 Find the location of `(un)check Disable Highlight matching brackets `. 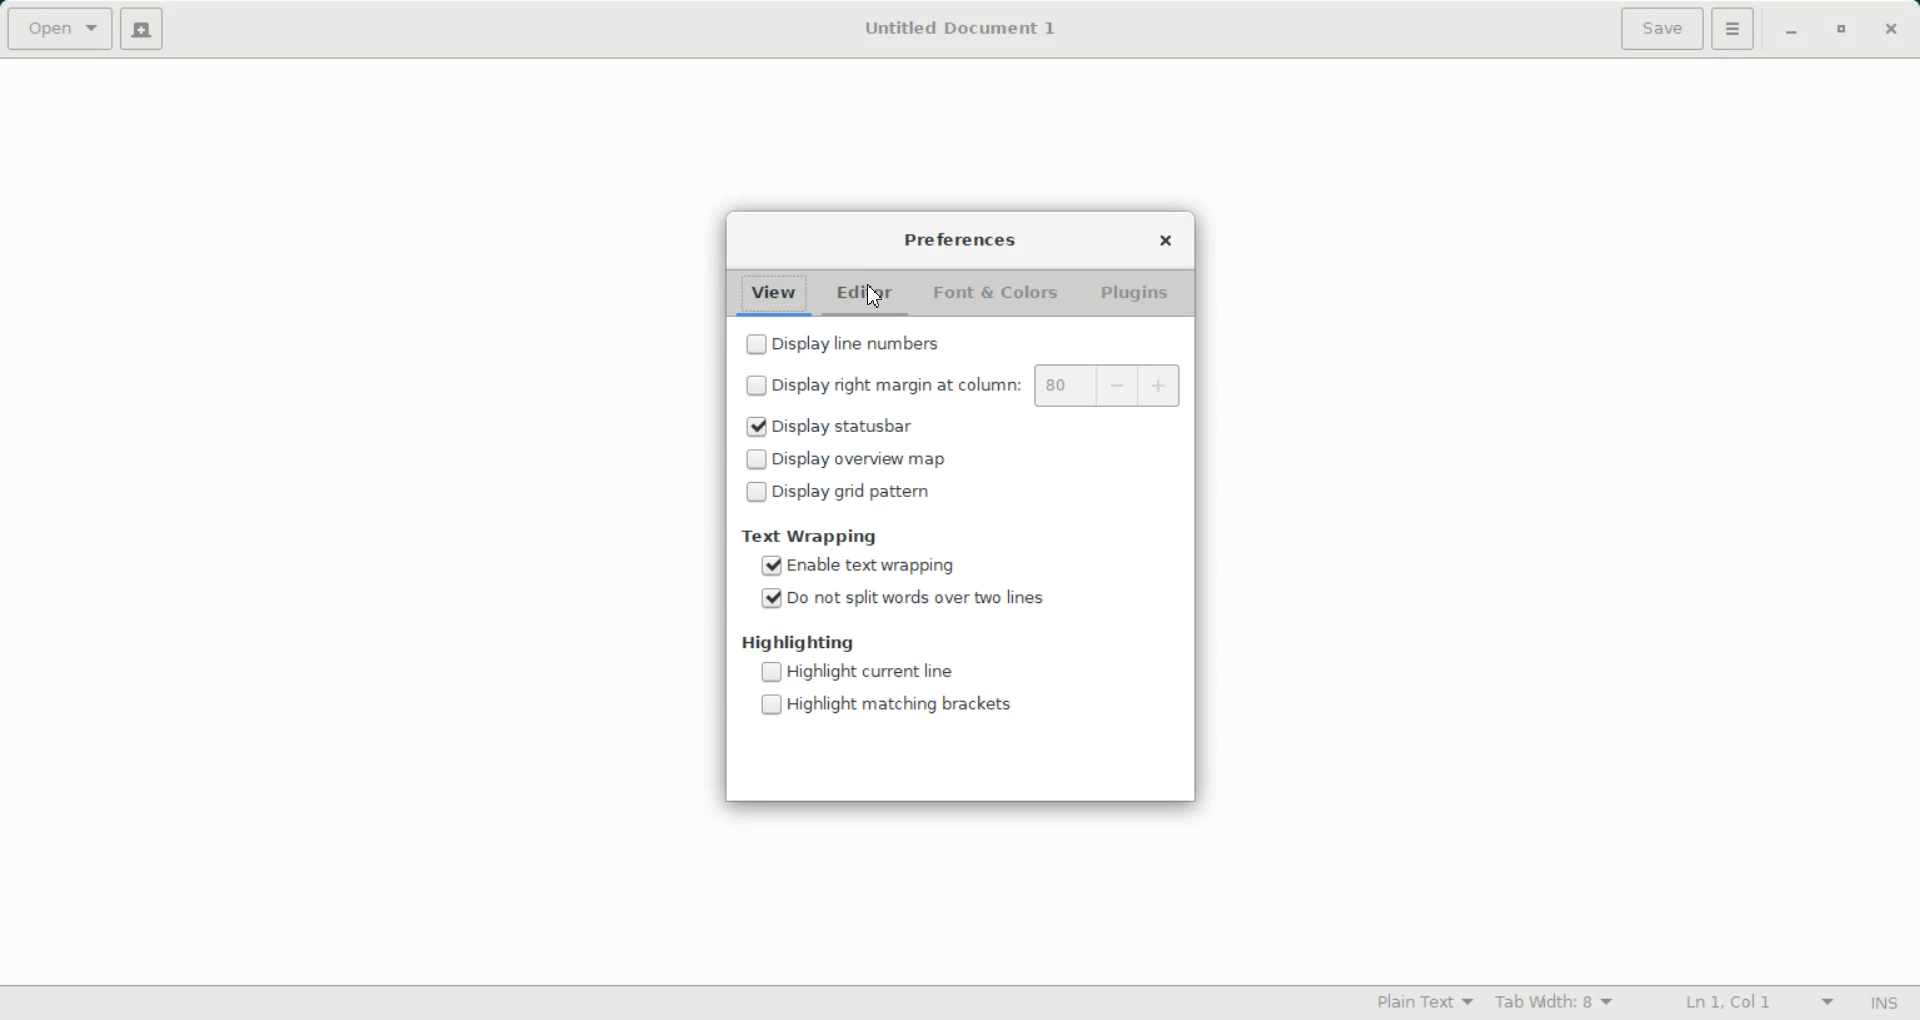

(un)check Disable Highlight matching brackets  is located at coordinates (885, 705).